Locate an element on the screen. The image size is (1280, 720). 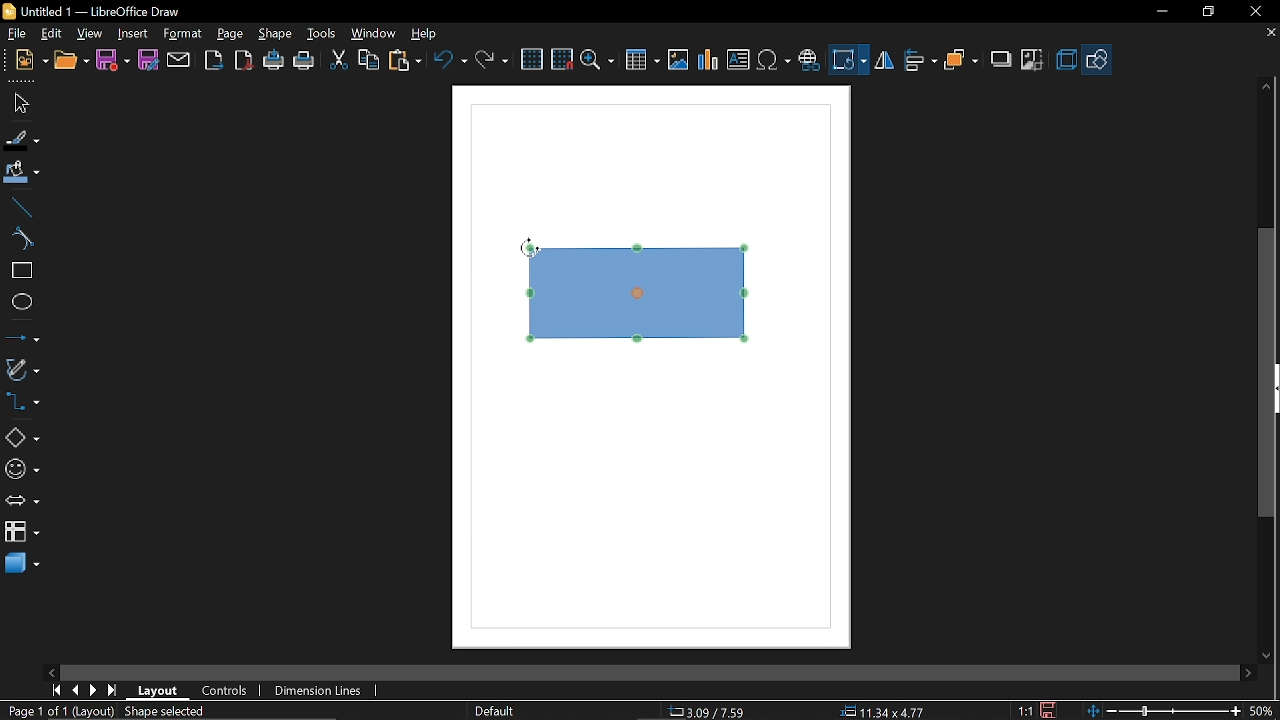
Move right is located at coordinates (1247, 673).